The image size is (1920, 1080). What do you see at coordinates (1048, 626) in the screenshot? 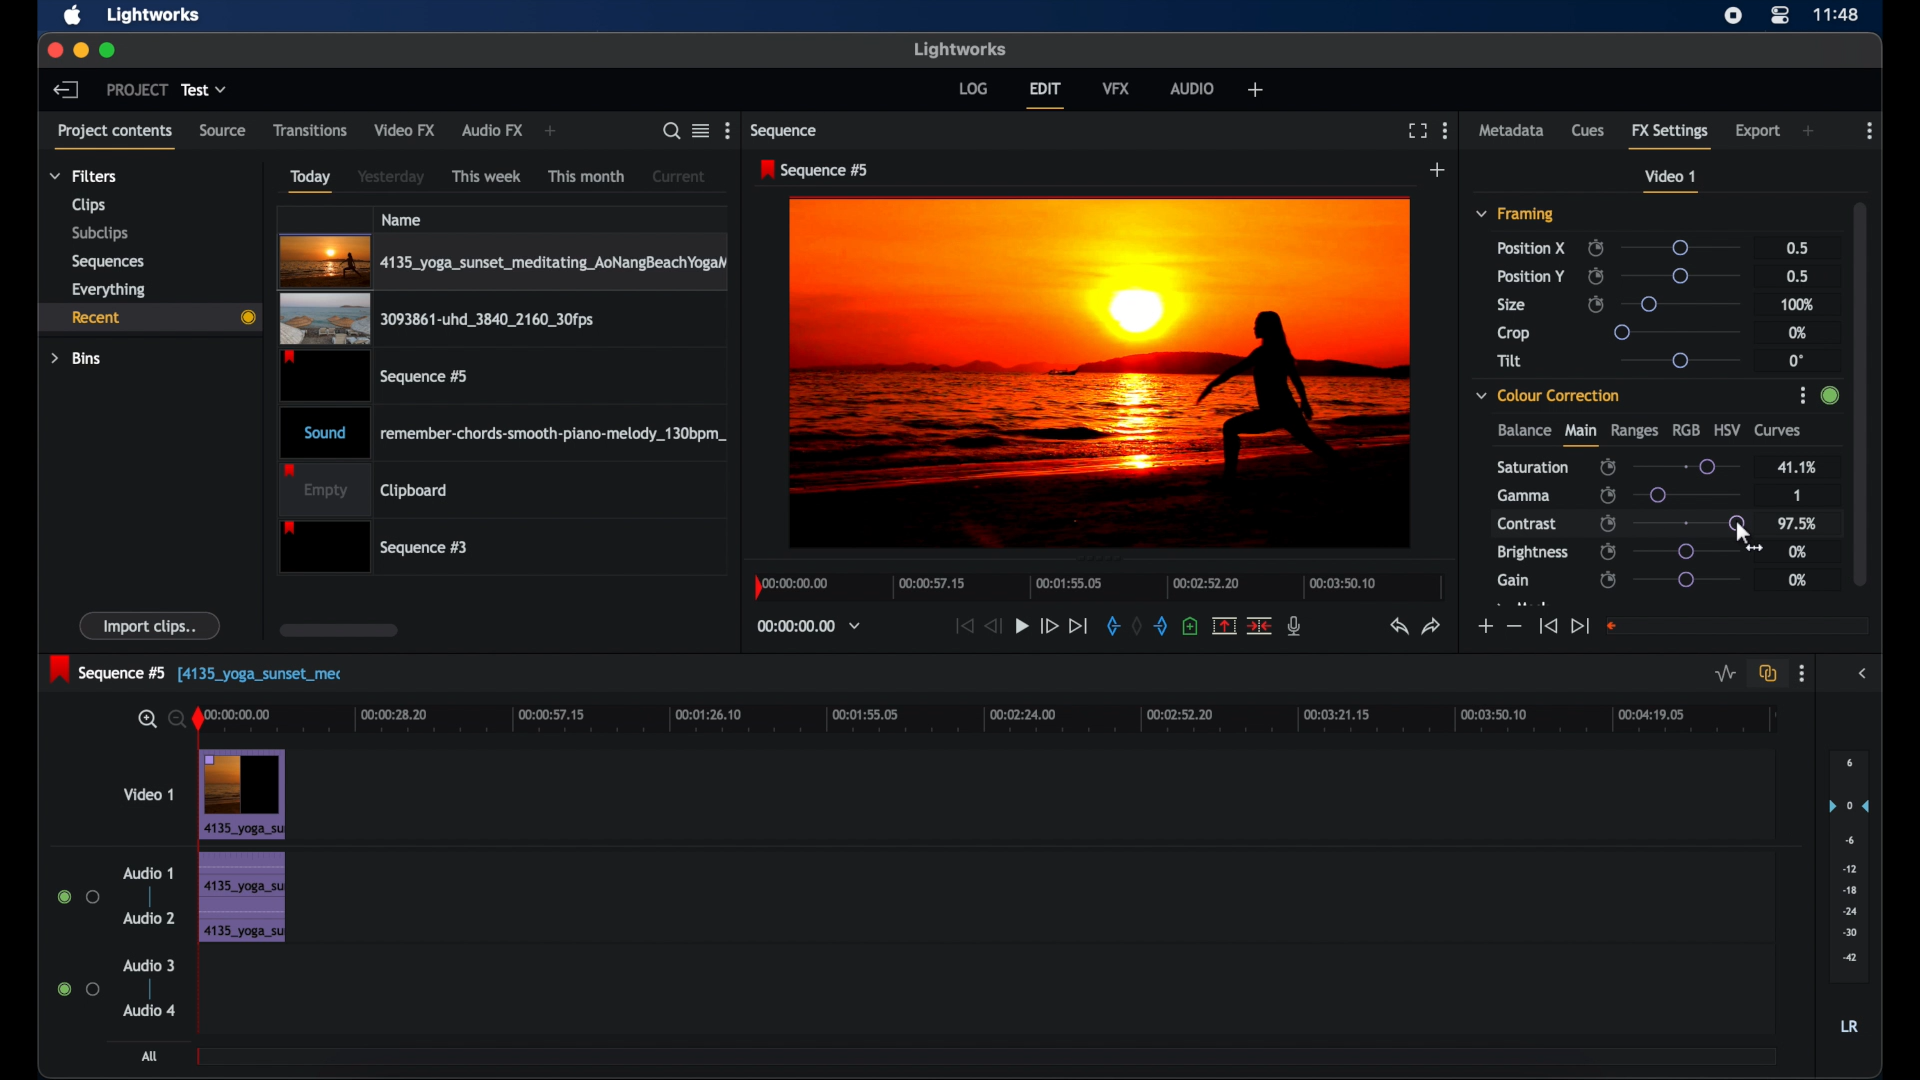
I see `fast forward` at bounding box center [1048, 626].